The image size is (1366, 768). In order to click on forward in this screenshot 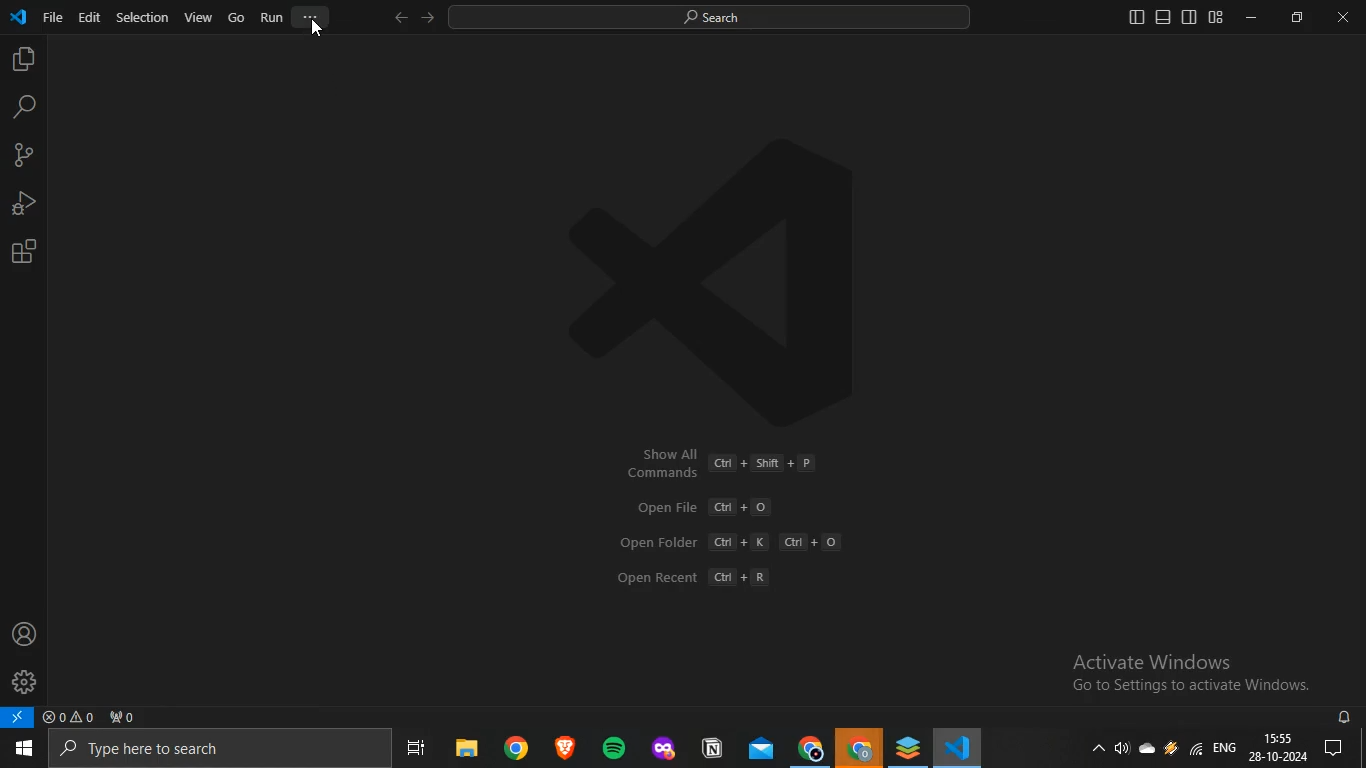, I will do `click(429, 18)`.